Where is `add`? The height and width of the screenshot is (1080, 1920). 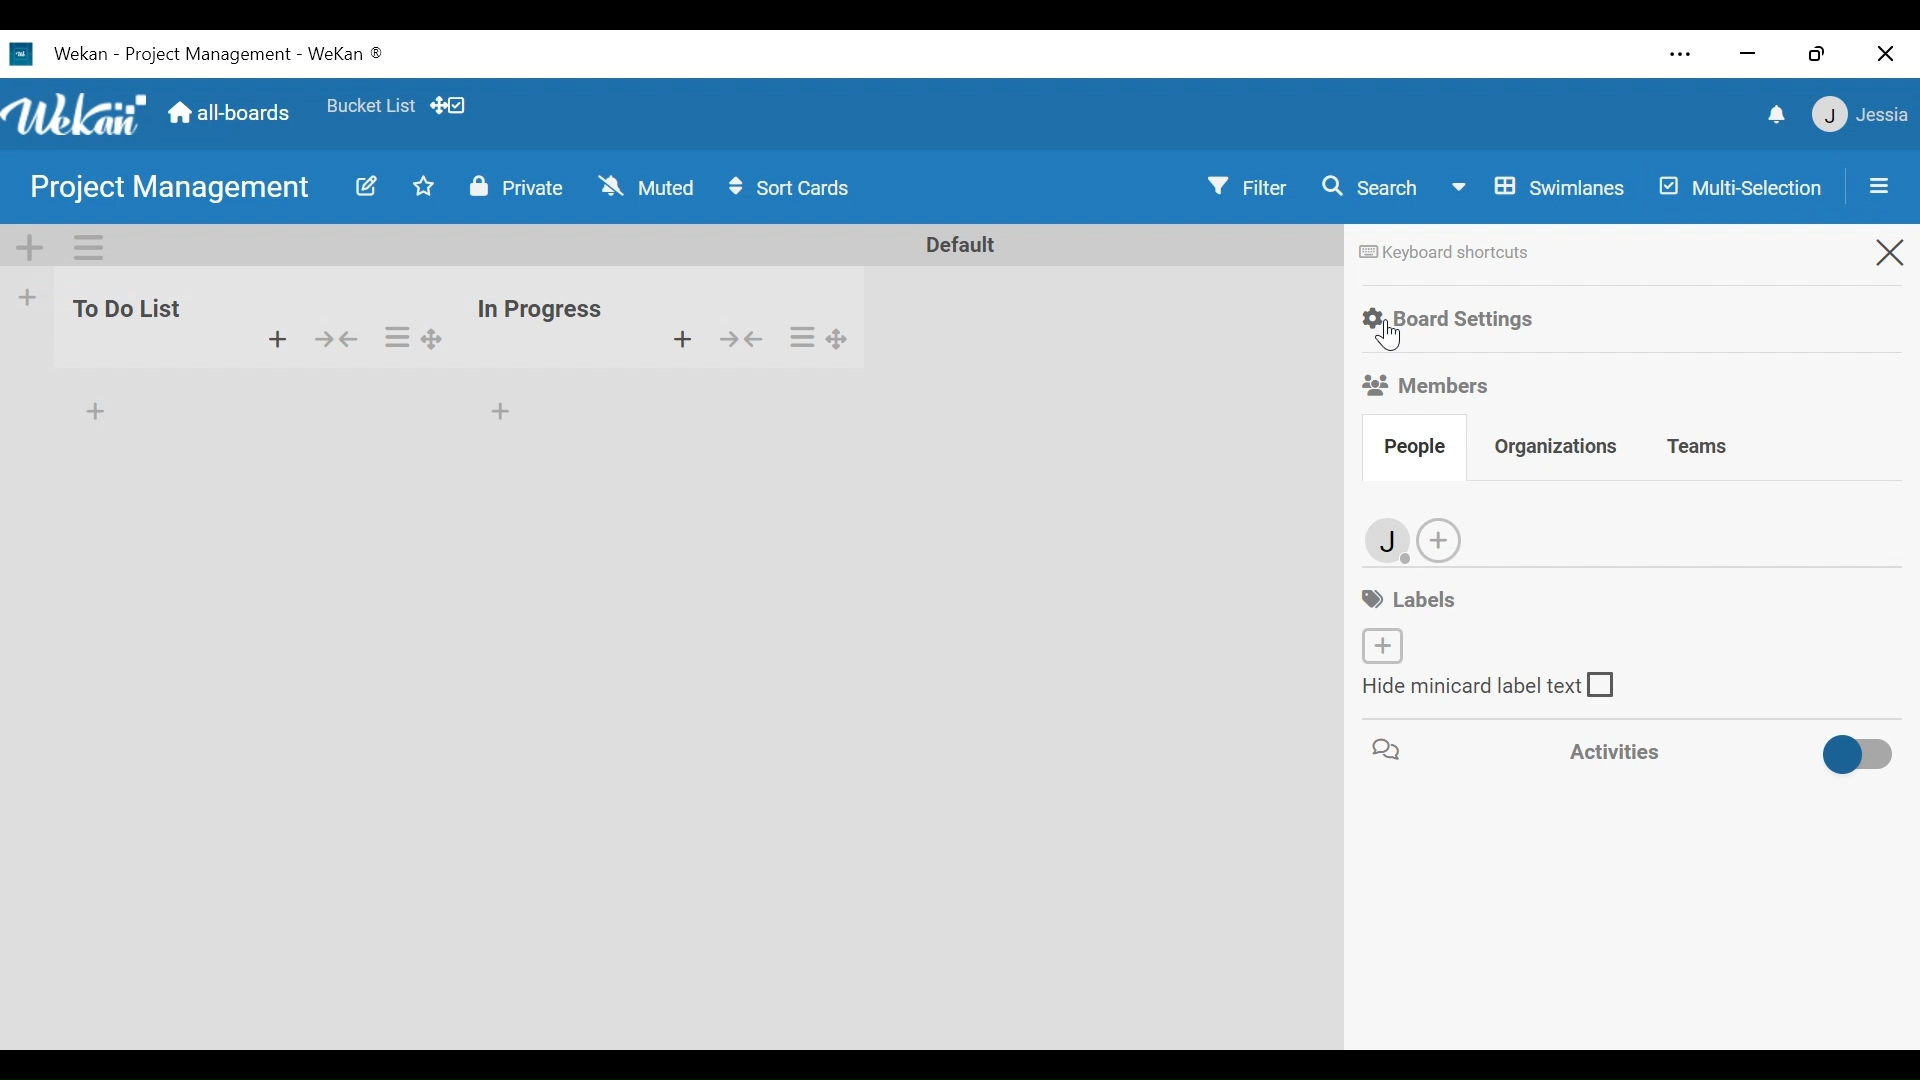 add is located at coordinates (669, 339).